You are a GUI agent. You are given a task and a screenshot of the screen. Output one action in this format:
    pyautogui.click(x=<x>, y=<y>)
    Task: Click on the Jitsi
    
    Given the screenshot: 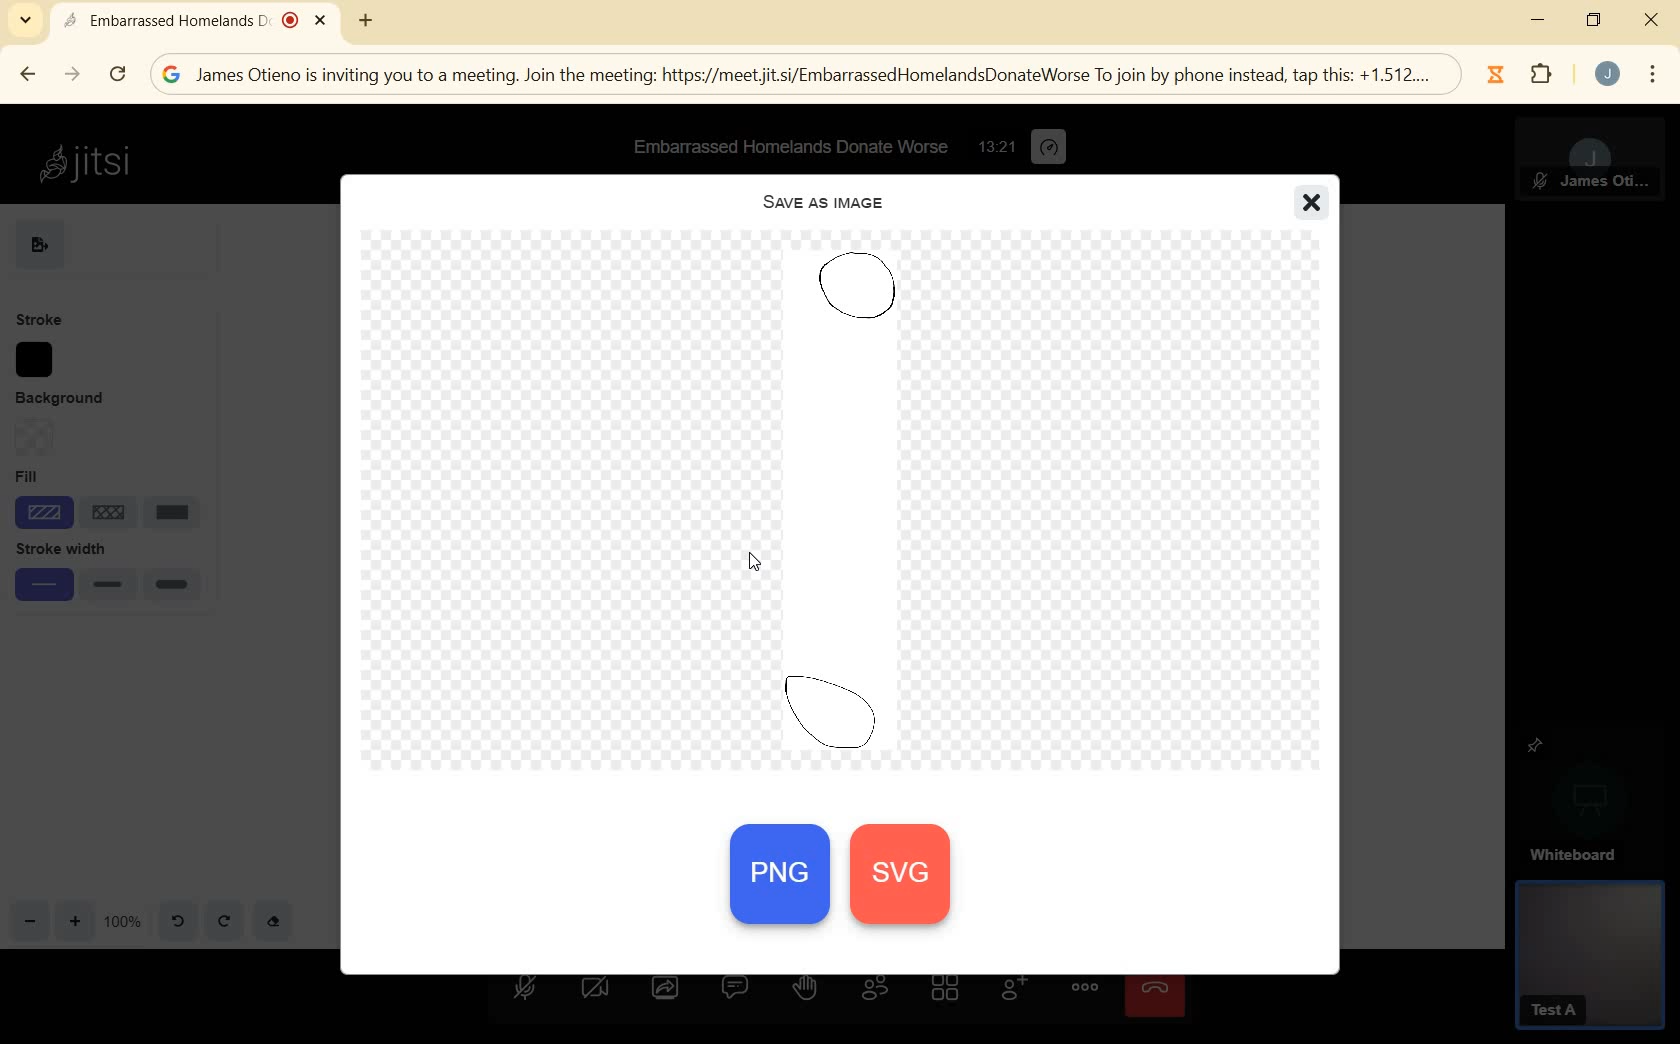 What is the action you would take?
    pyautogui.click(x=93, y=164)
    